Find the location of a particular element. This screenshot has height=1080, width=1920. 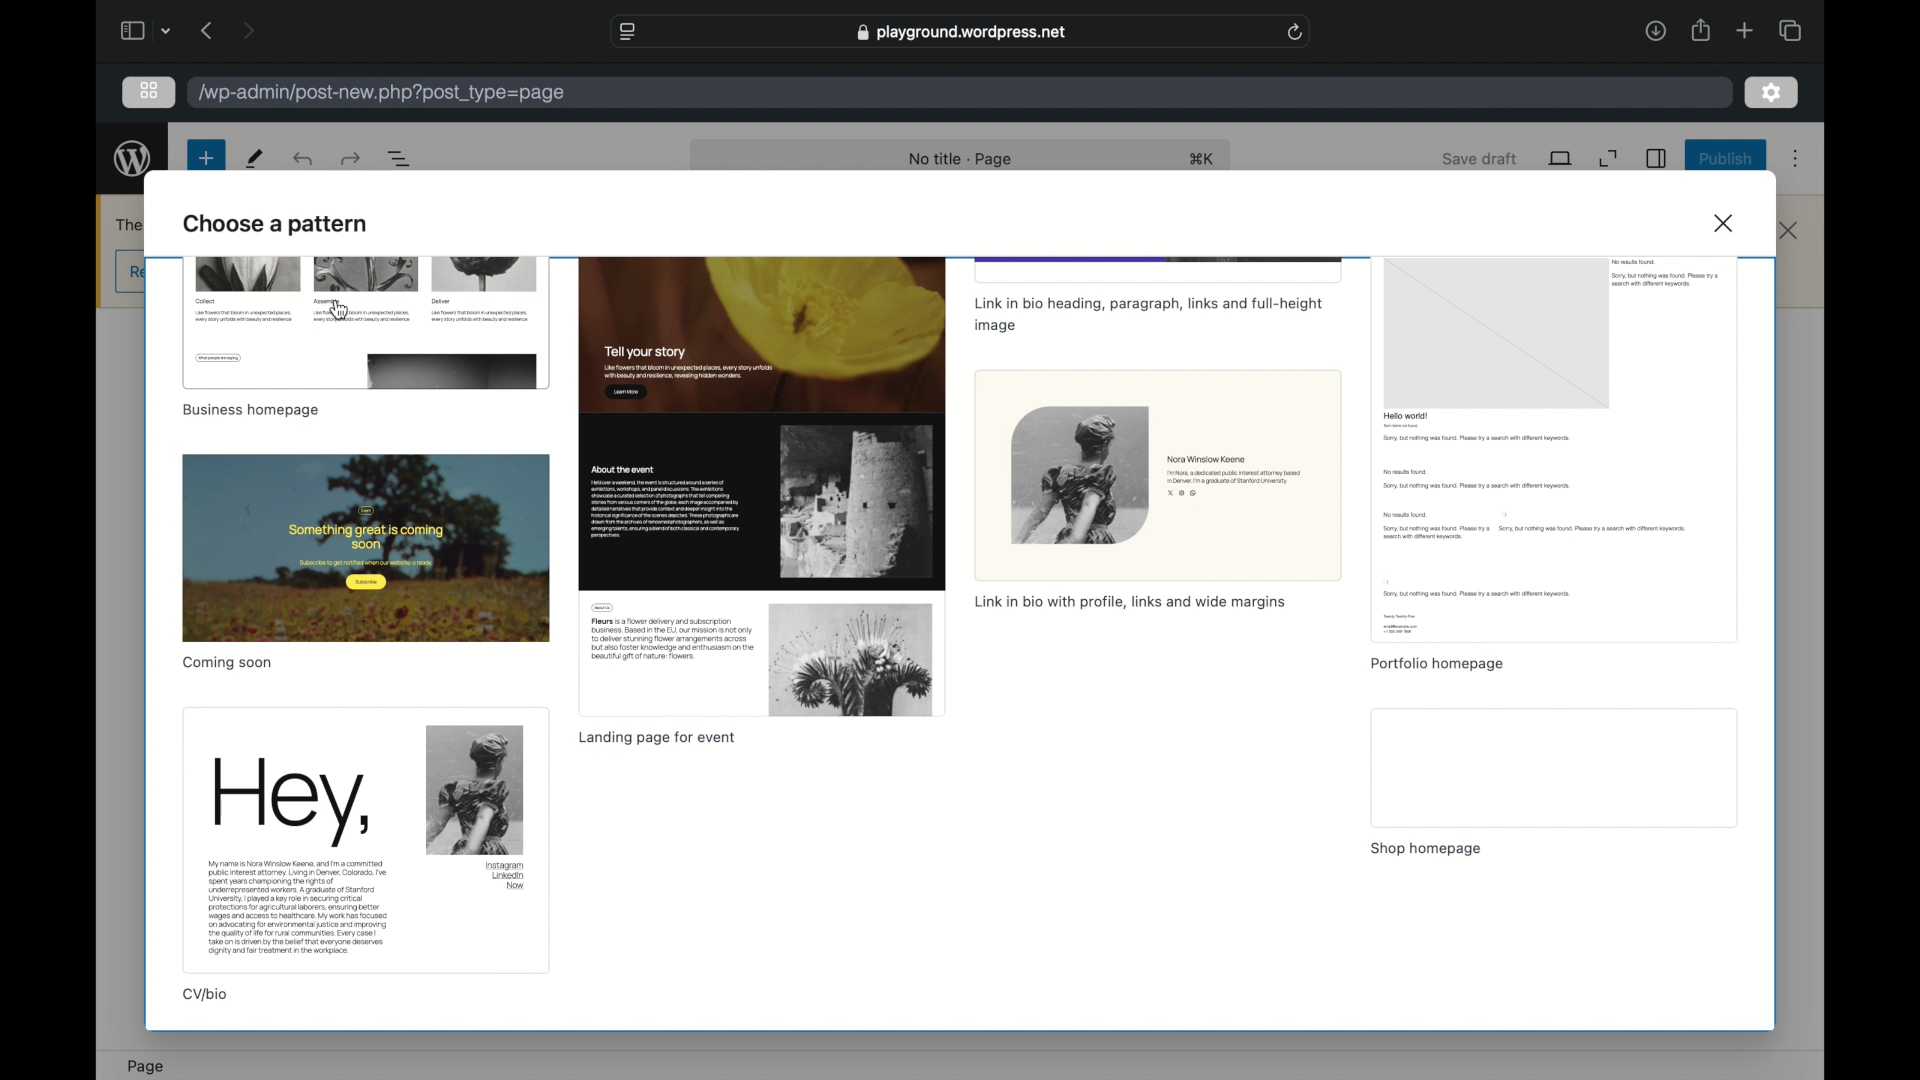

wordpress address is located at coordinates (383, 94).